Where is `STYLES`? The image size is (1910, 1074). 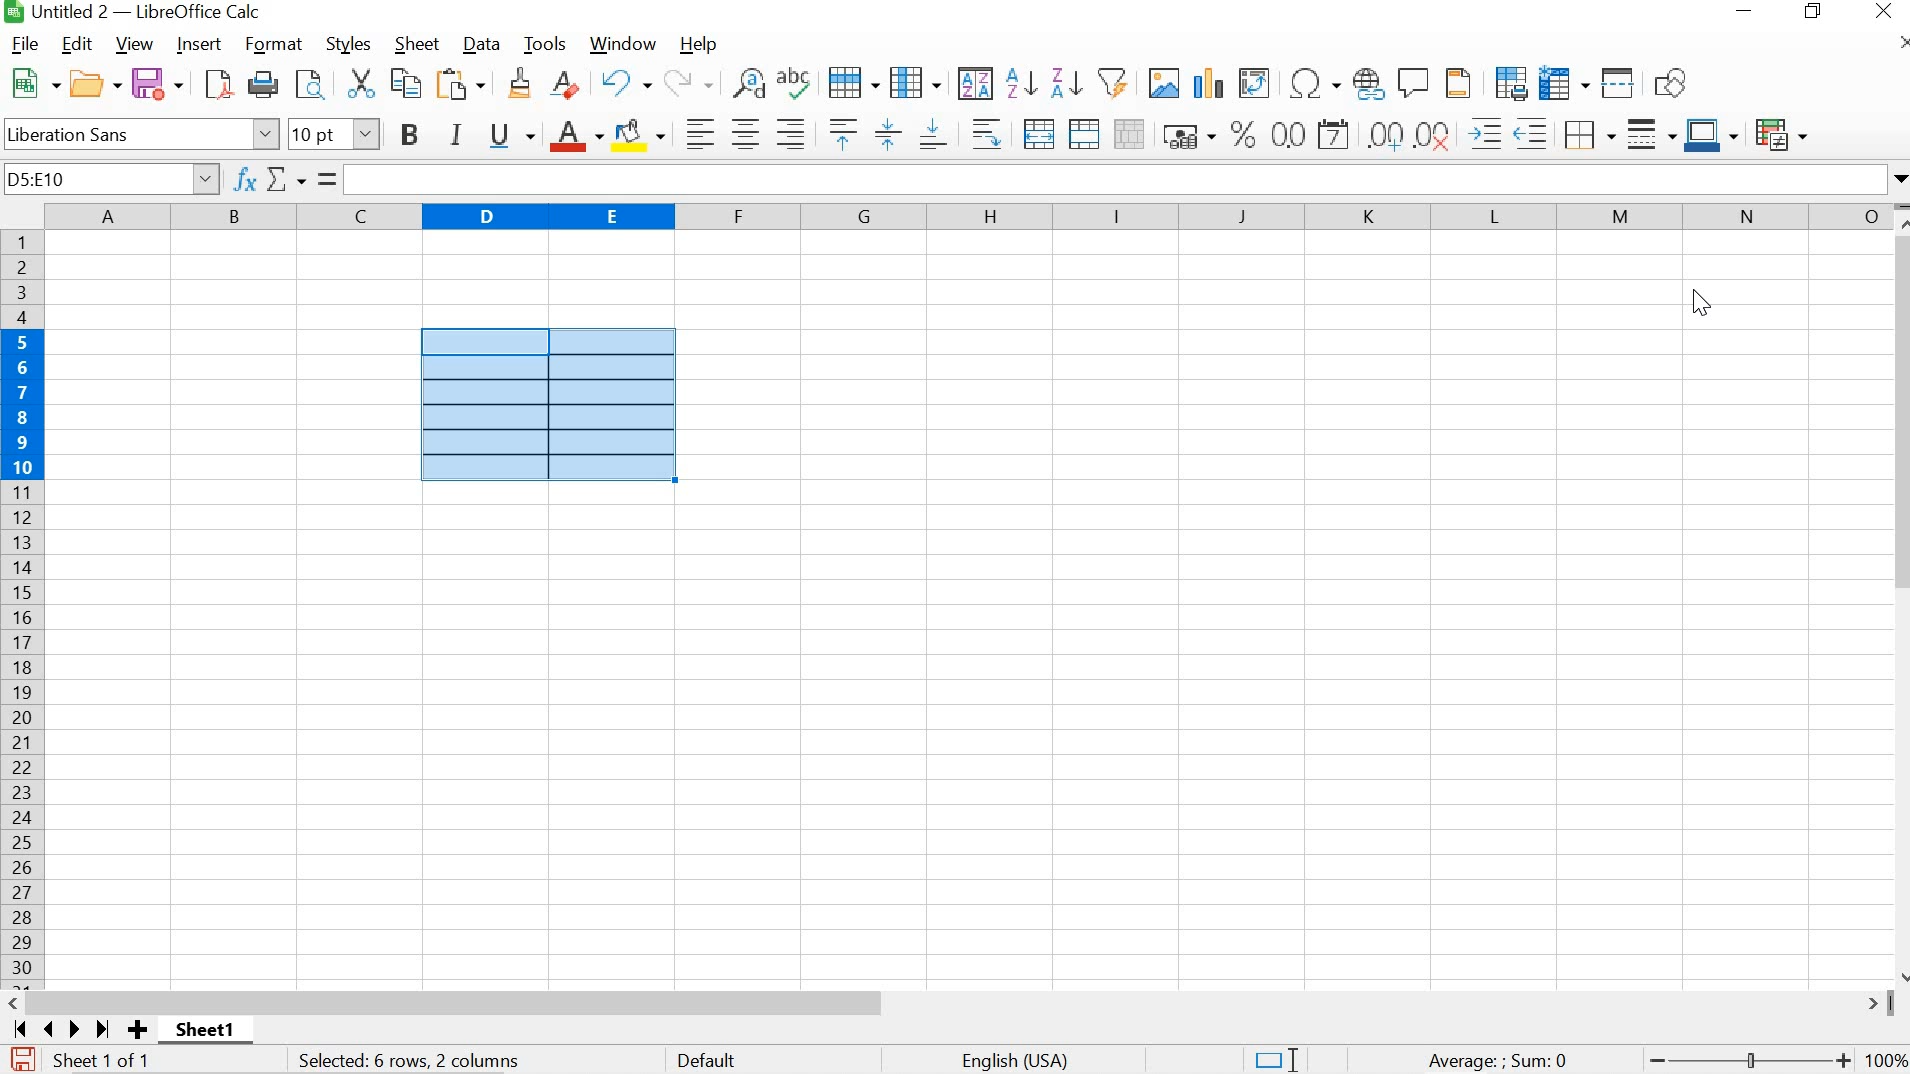
STYLES is located at coordinates (350, 44).